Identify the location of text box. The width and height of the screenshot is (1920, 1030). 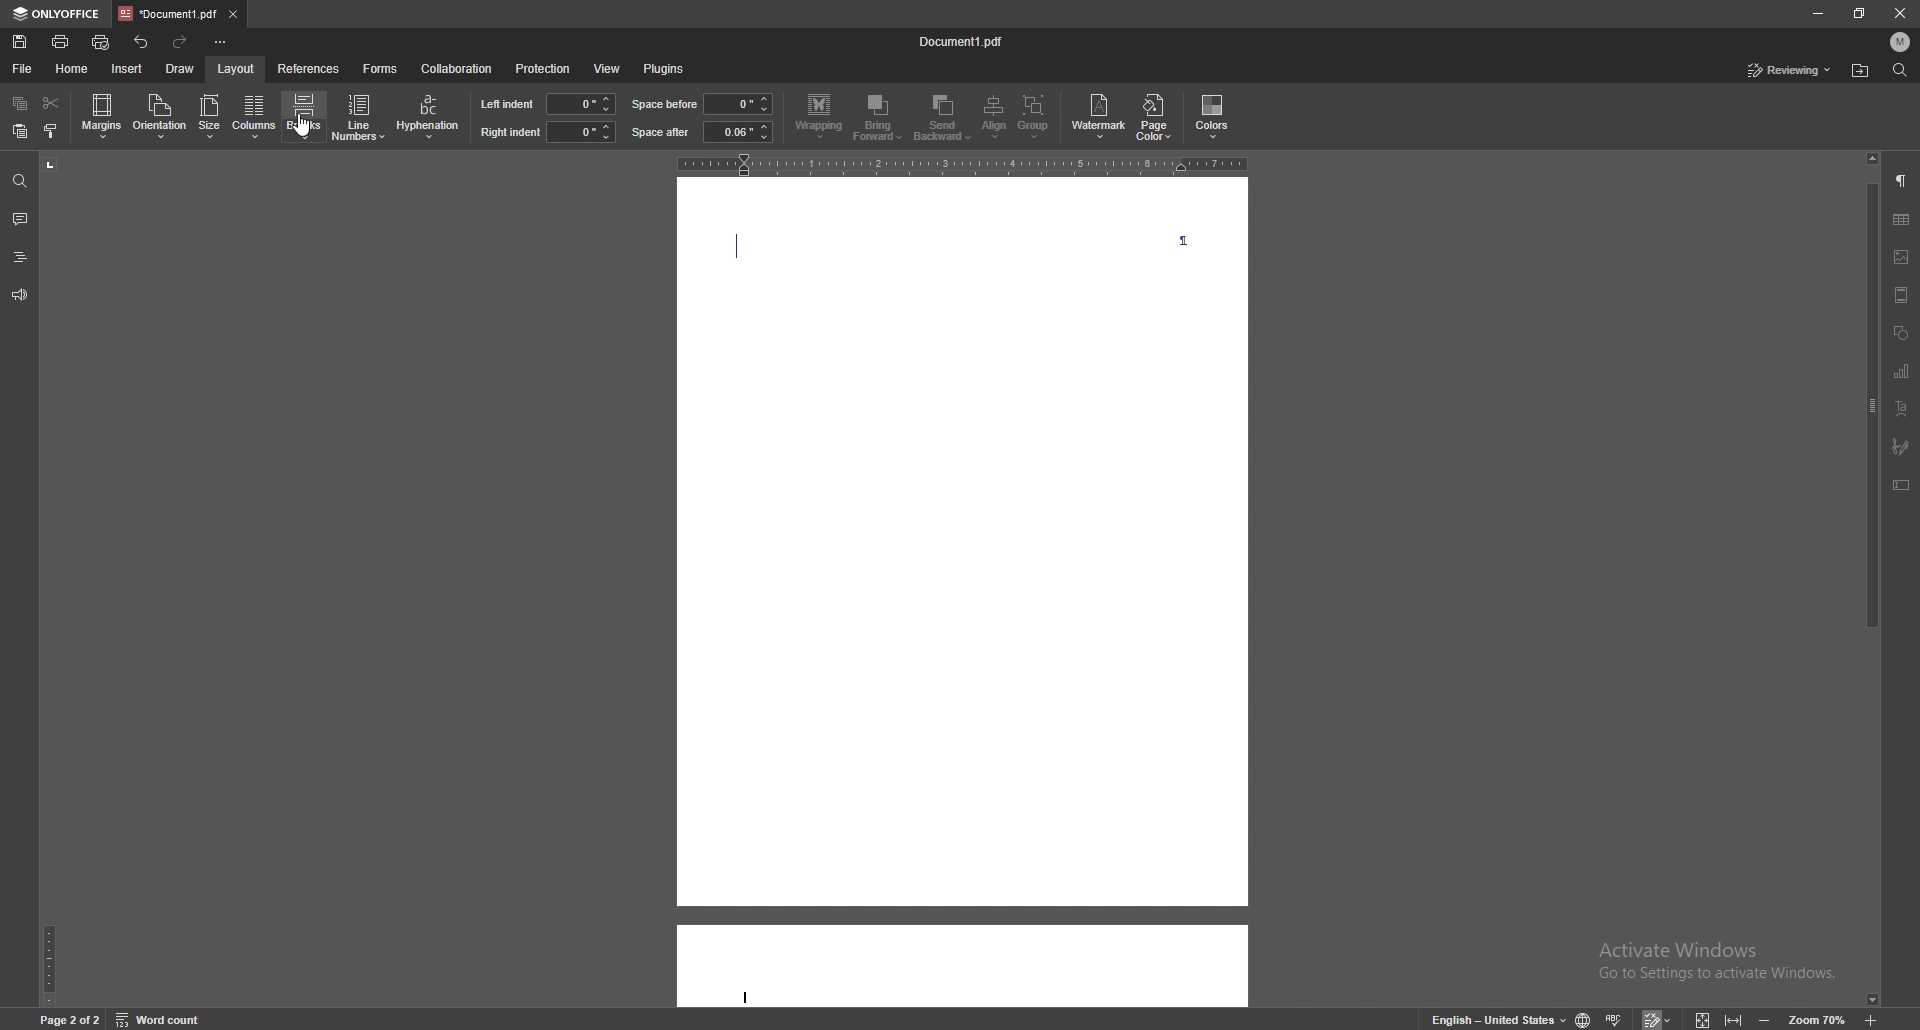
(1900, 484).